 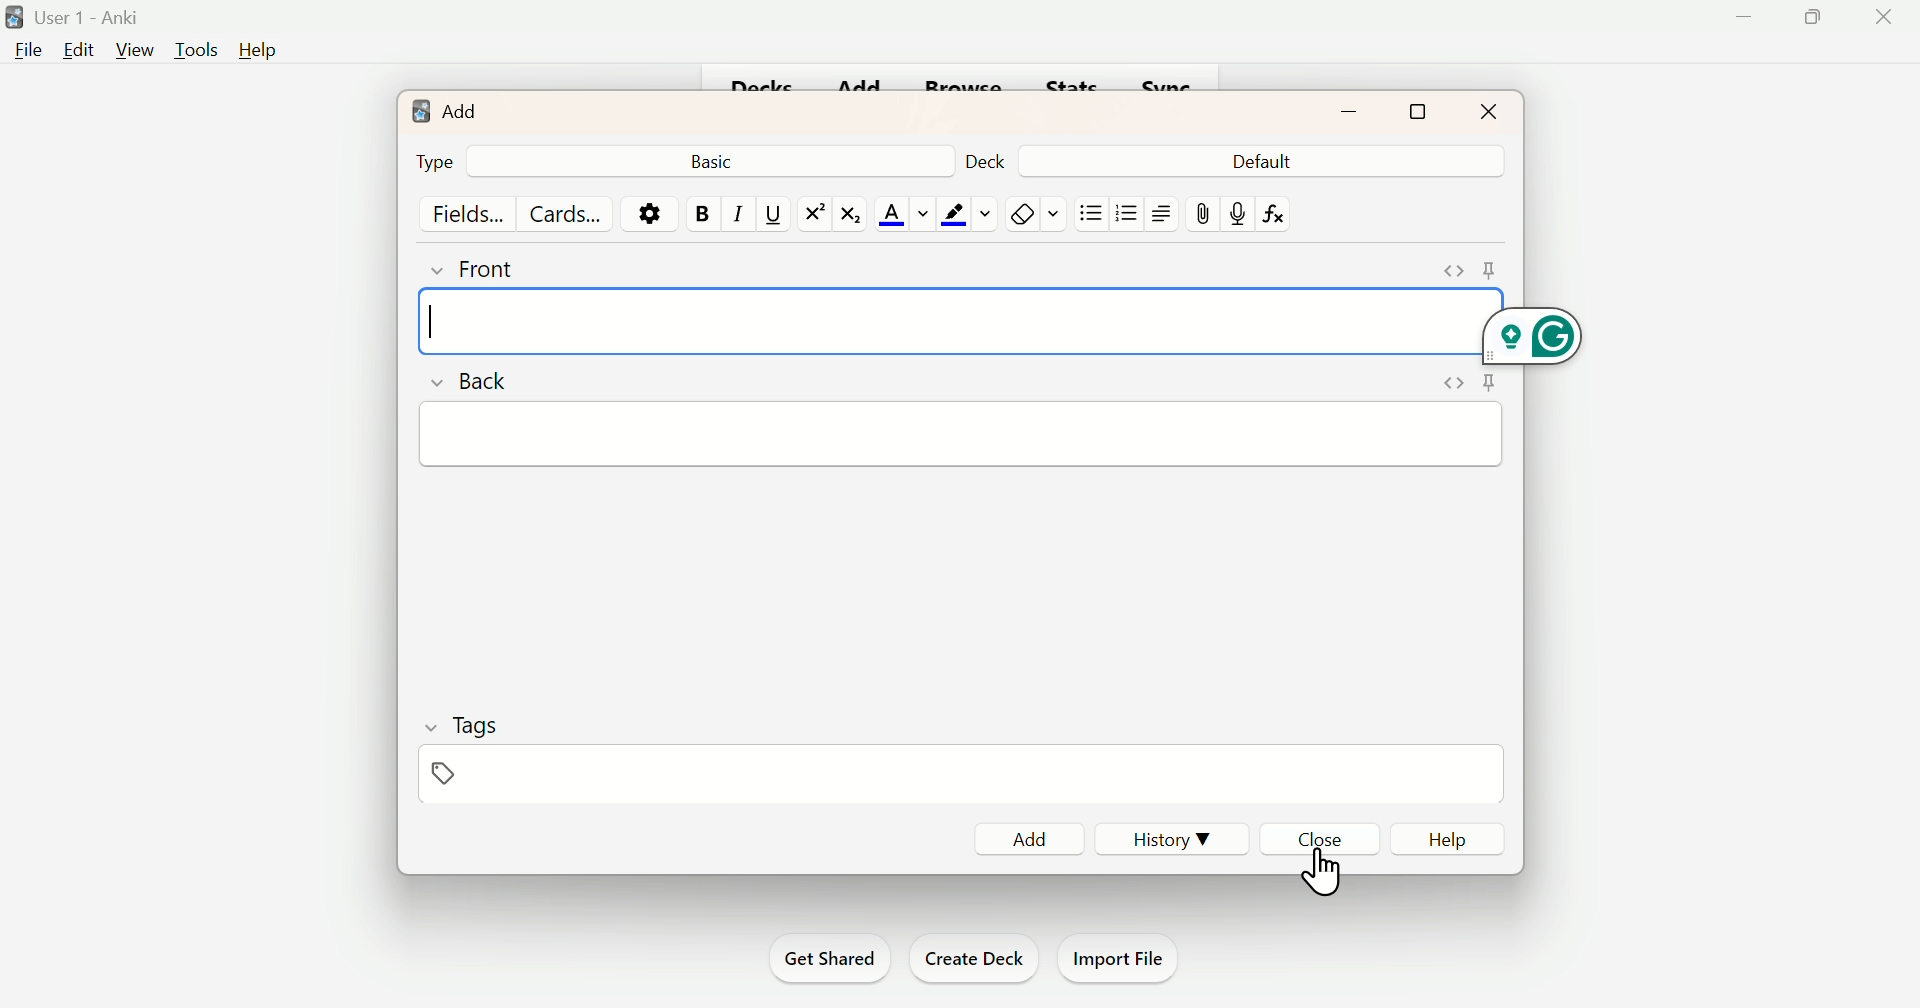 I want to click on fx, so click(x=1281, y=213).